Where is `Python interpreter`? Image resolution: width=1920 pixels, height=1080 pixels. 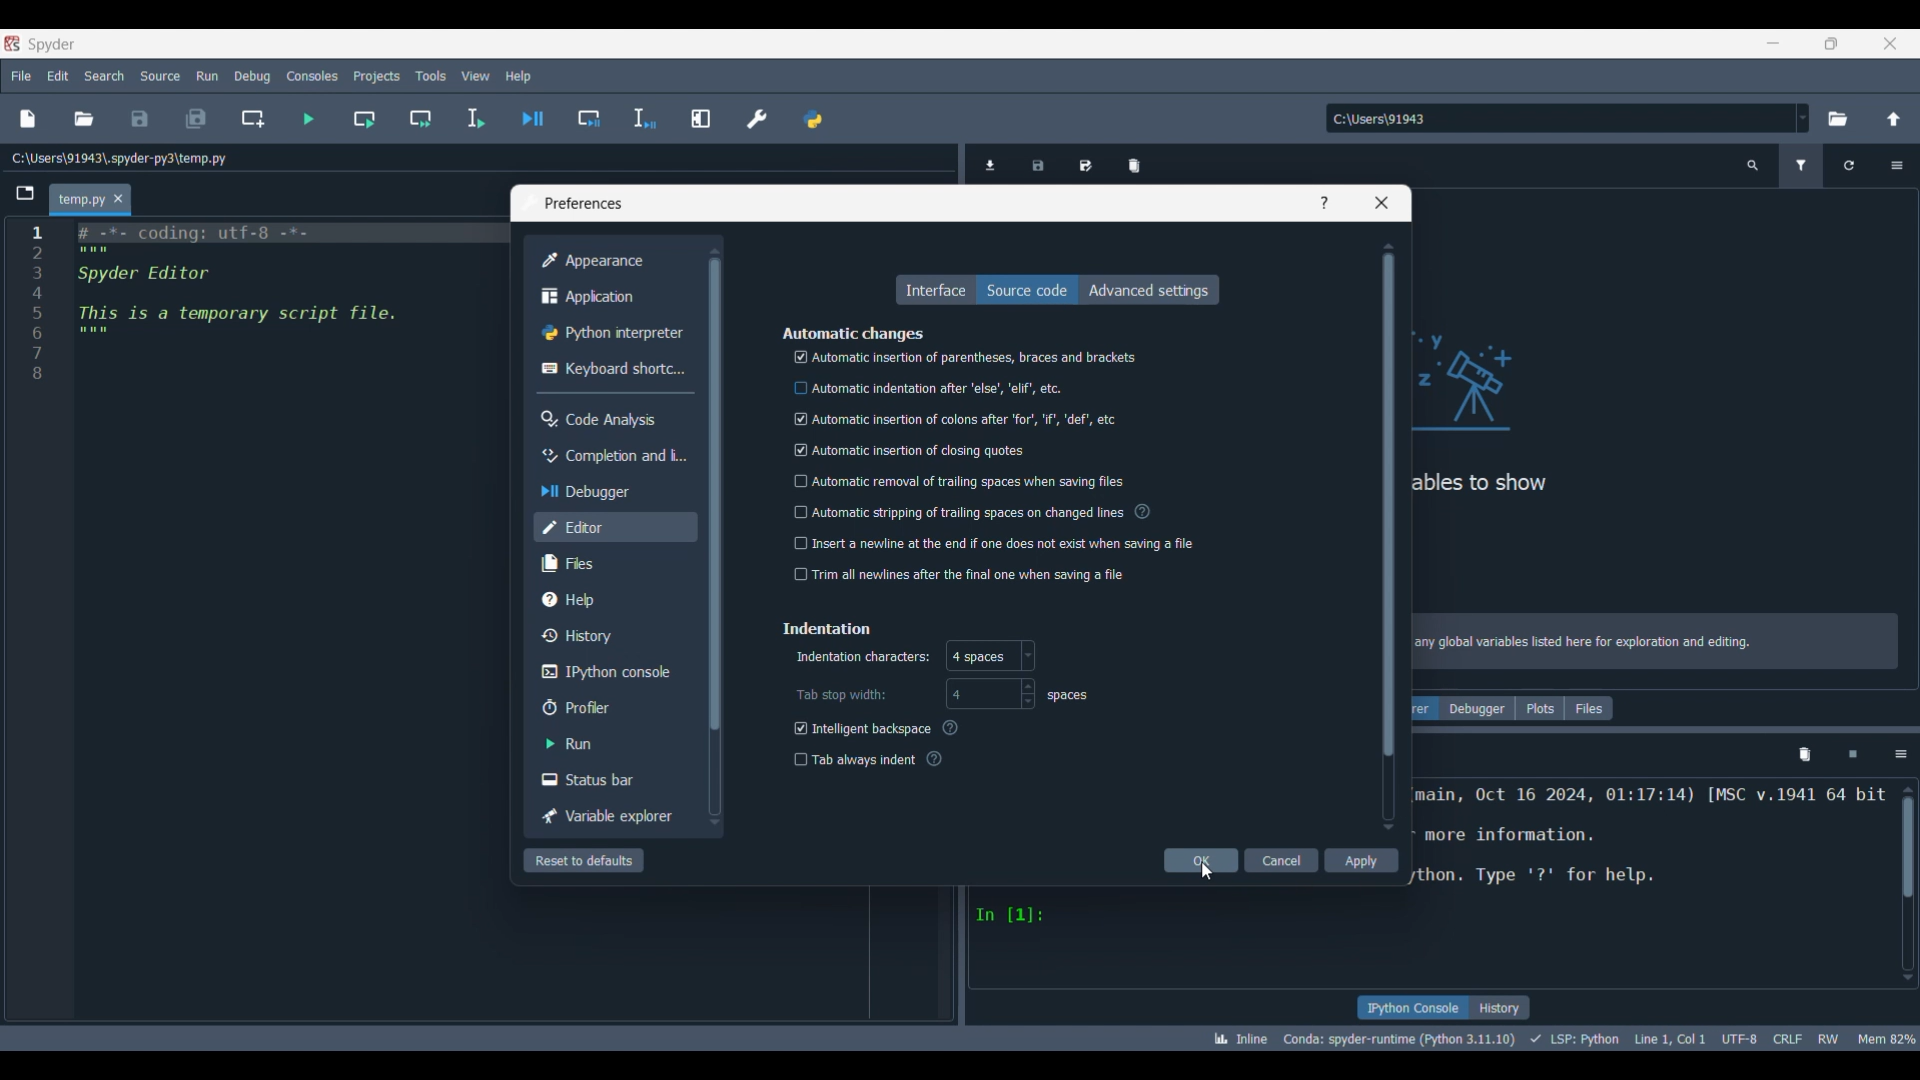 Python interpreter is located at coordinates (615, 333).